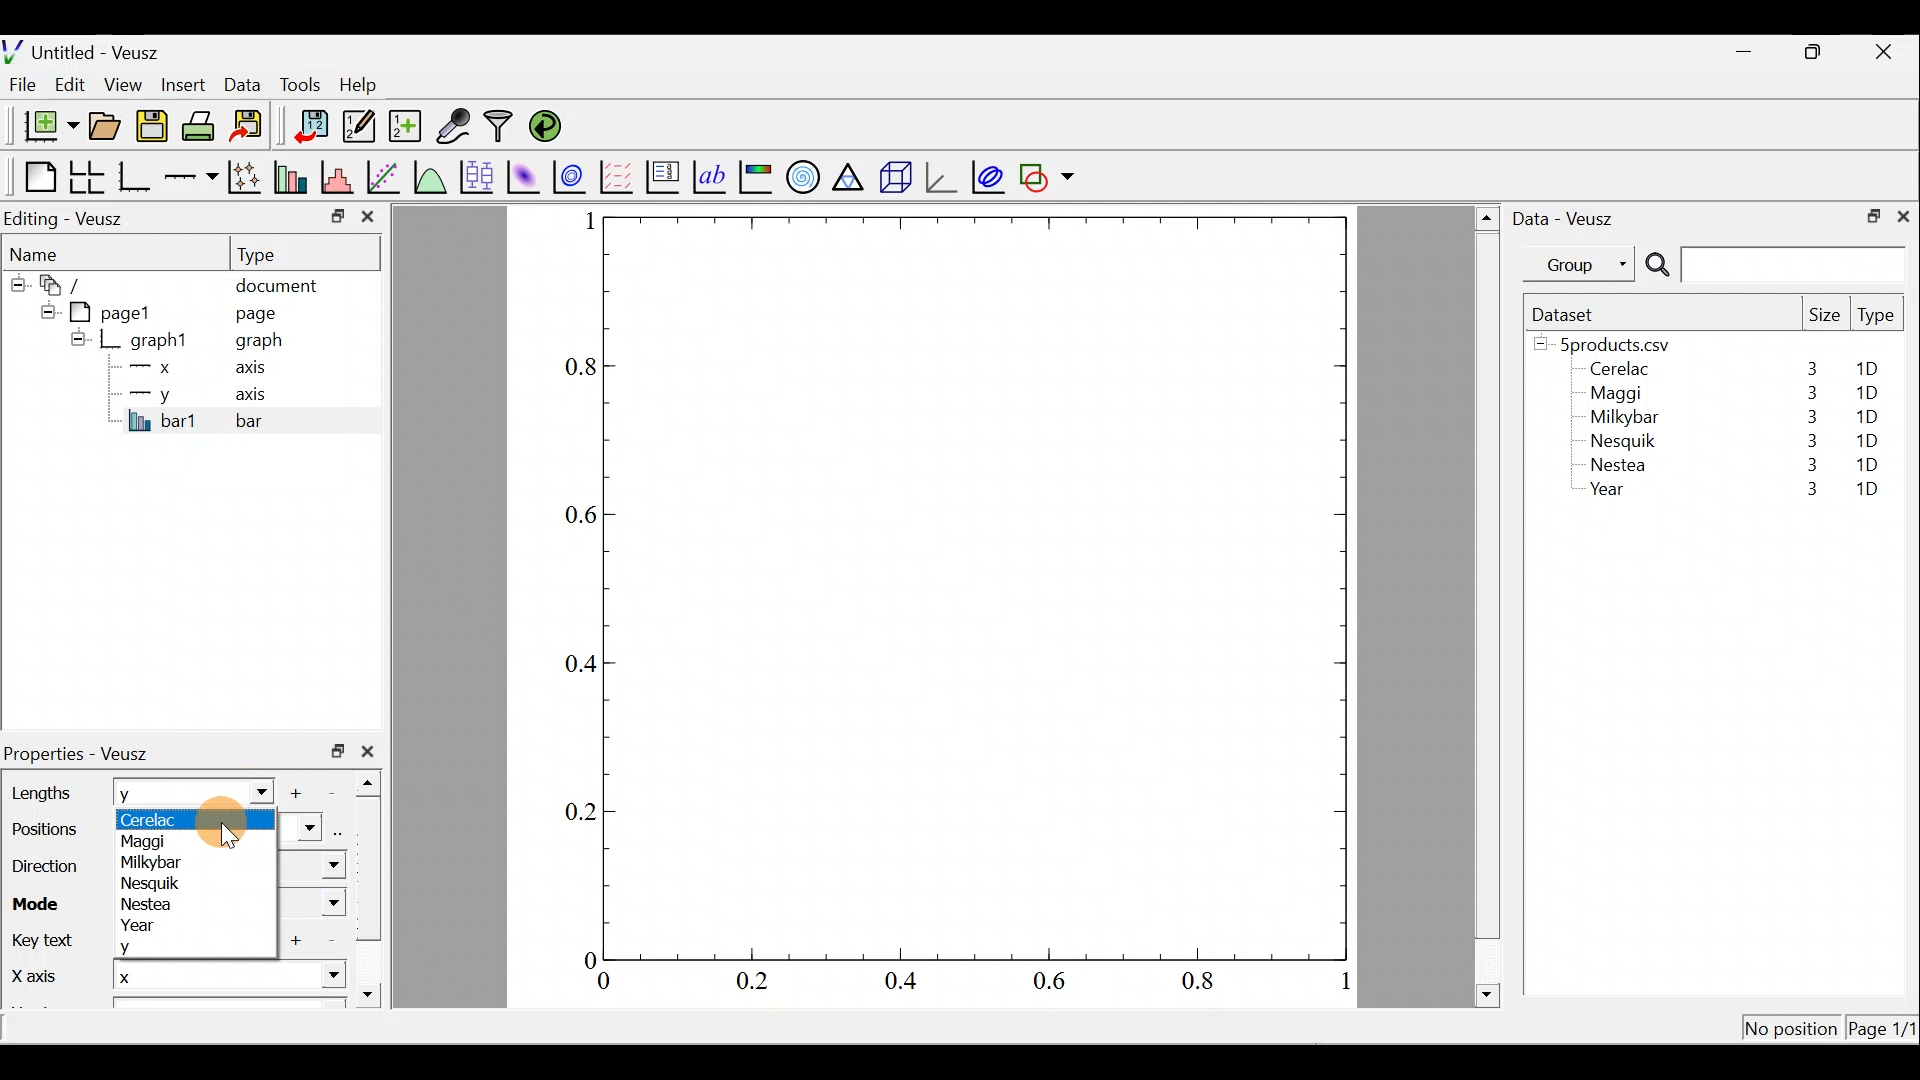  Describe the element at coordinates (1874, 369) in the screenshot. I see `1D` at that location.